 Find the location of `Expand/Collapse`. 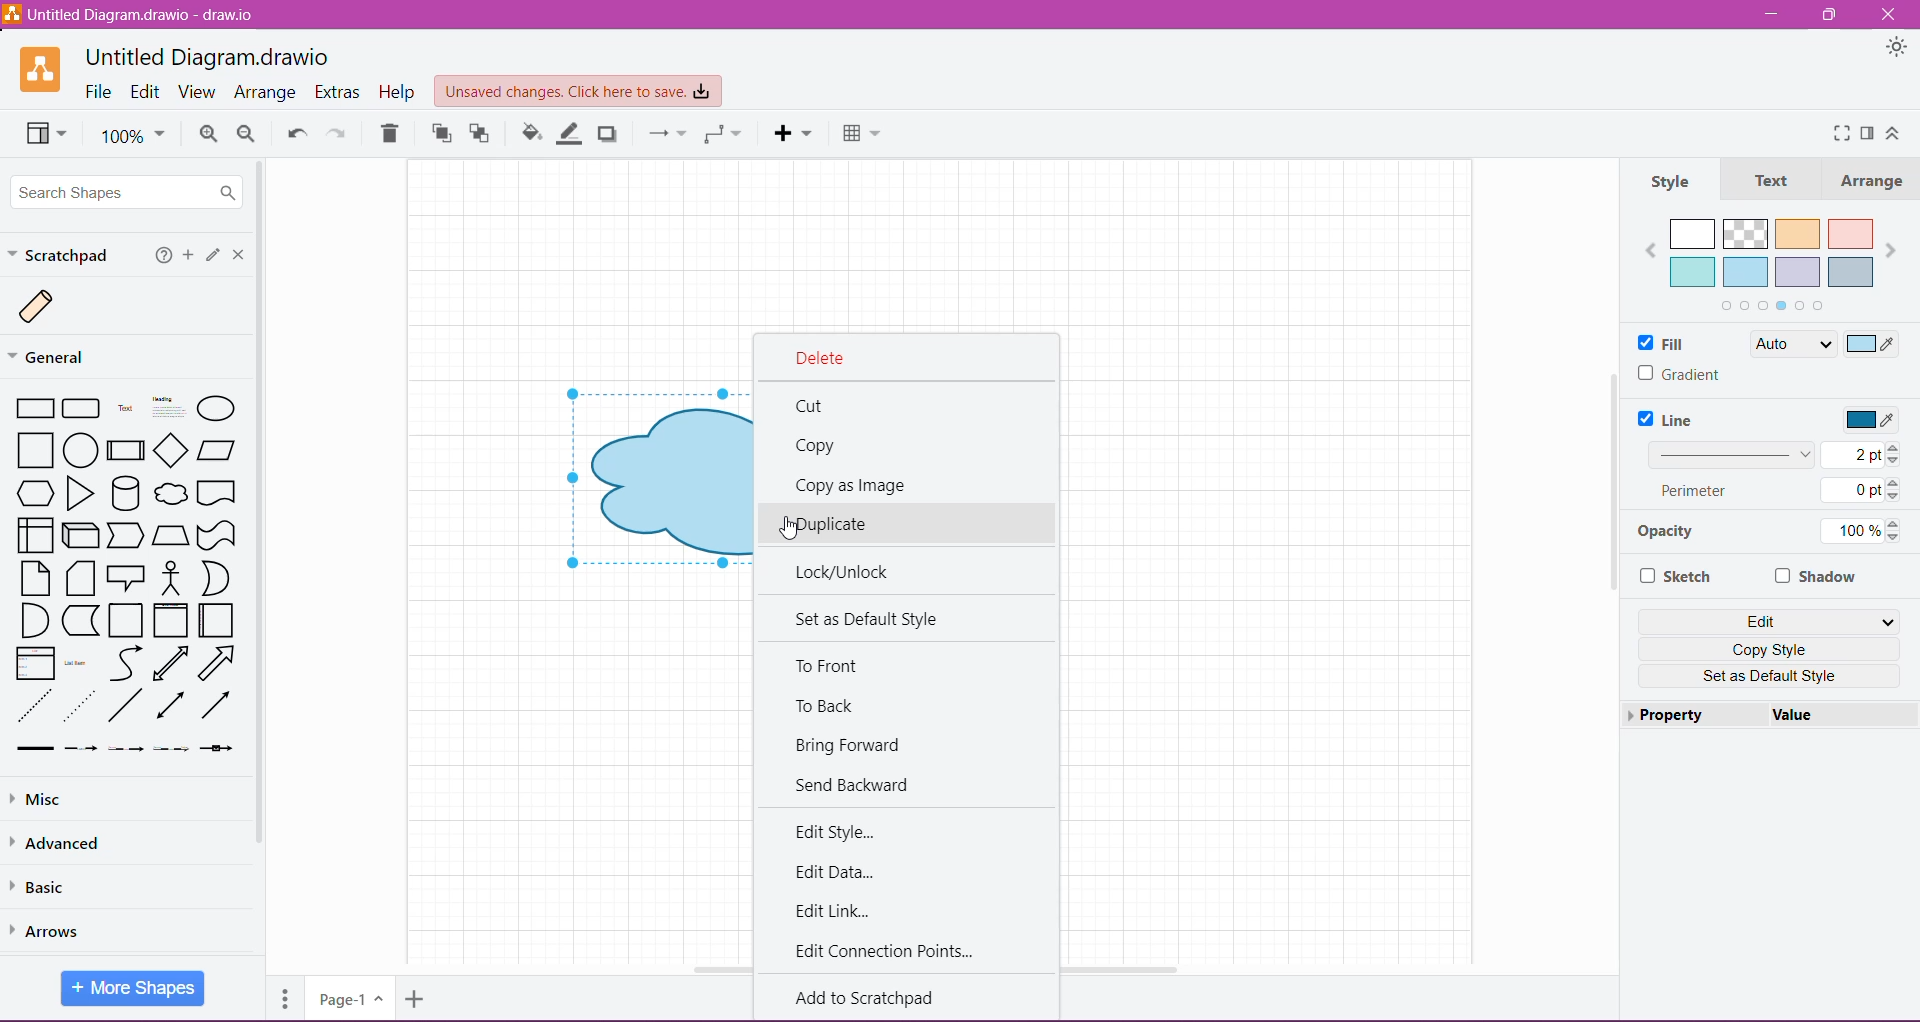

Expand/Collapse is located at coordinates (1894, 136).